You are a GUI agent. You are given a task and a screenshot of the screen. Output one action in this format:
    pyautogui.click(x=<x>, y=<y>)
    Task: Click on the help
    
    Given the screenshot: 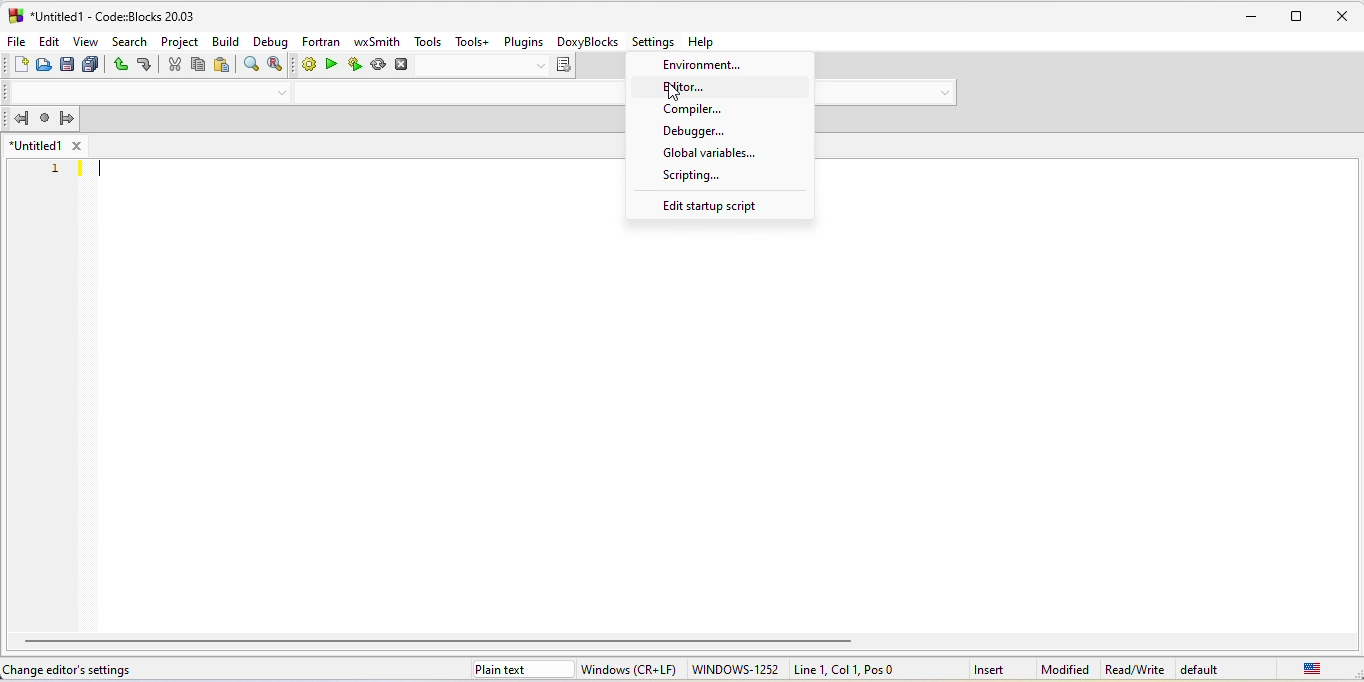 What is the action you would take?
    pyautogui.click(x=705, y=41)
    